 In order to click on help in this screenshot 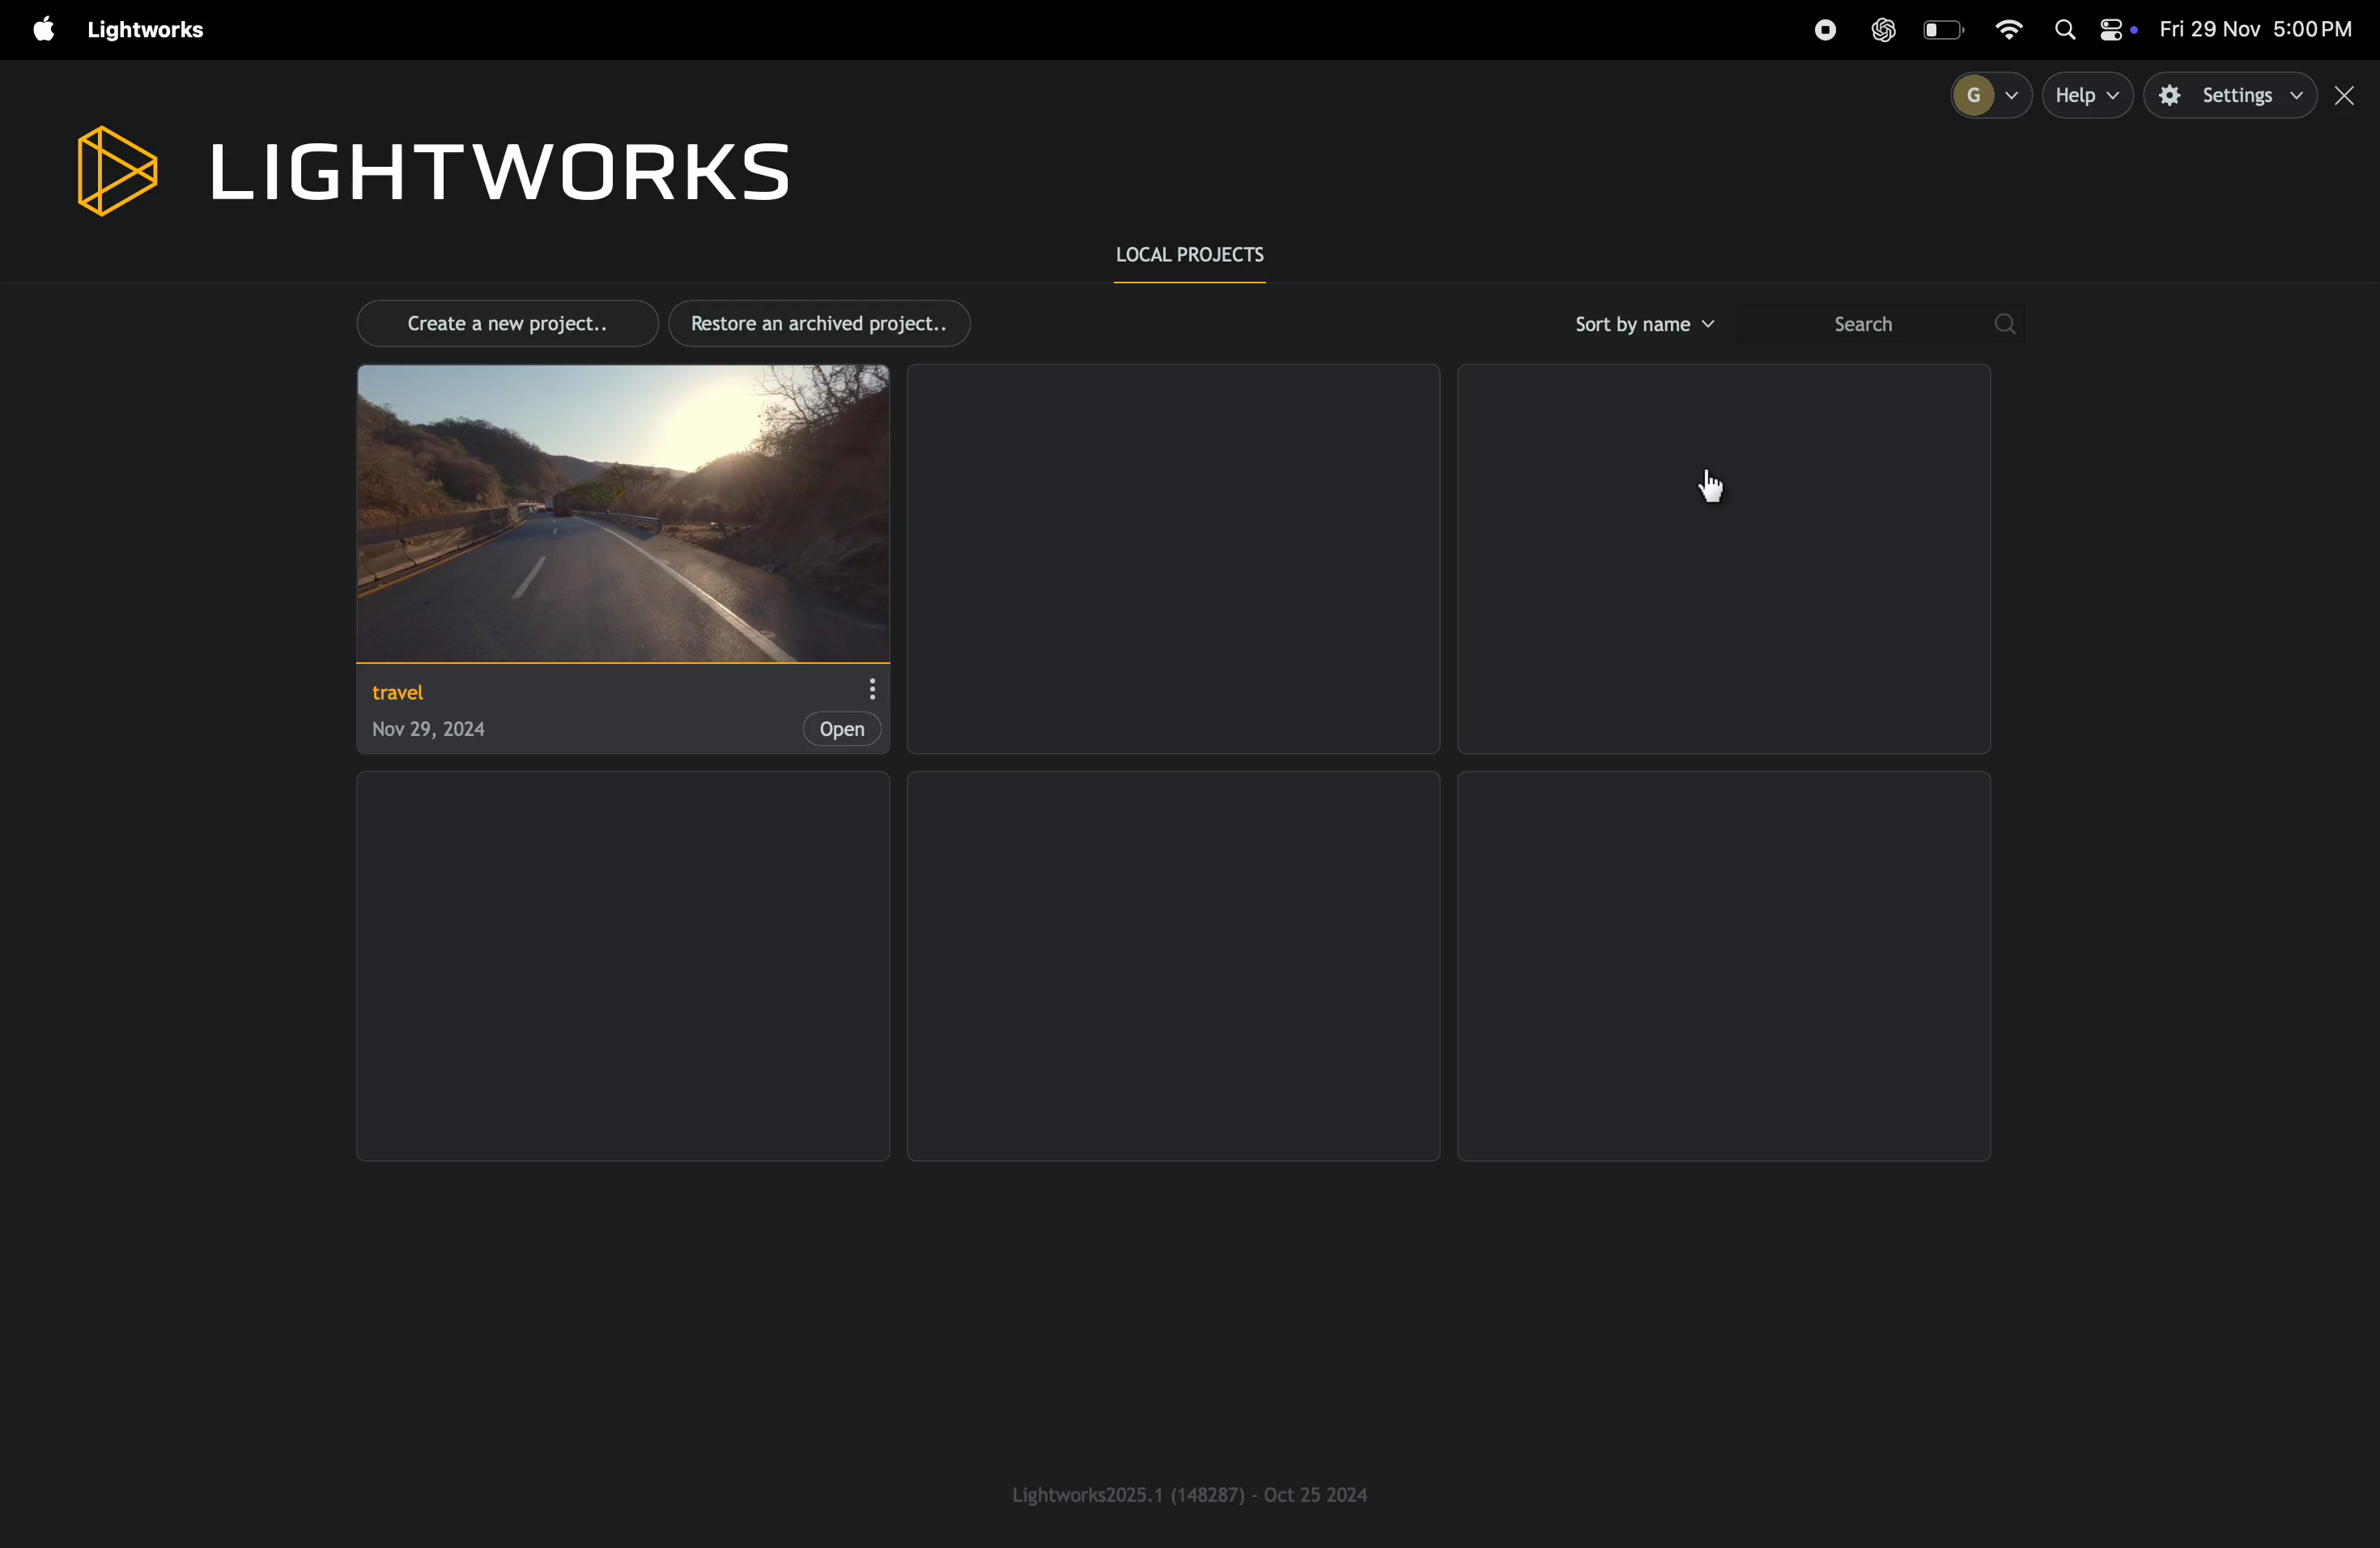, I will do `click(2090, 95)`.